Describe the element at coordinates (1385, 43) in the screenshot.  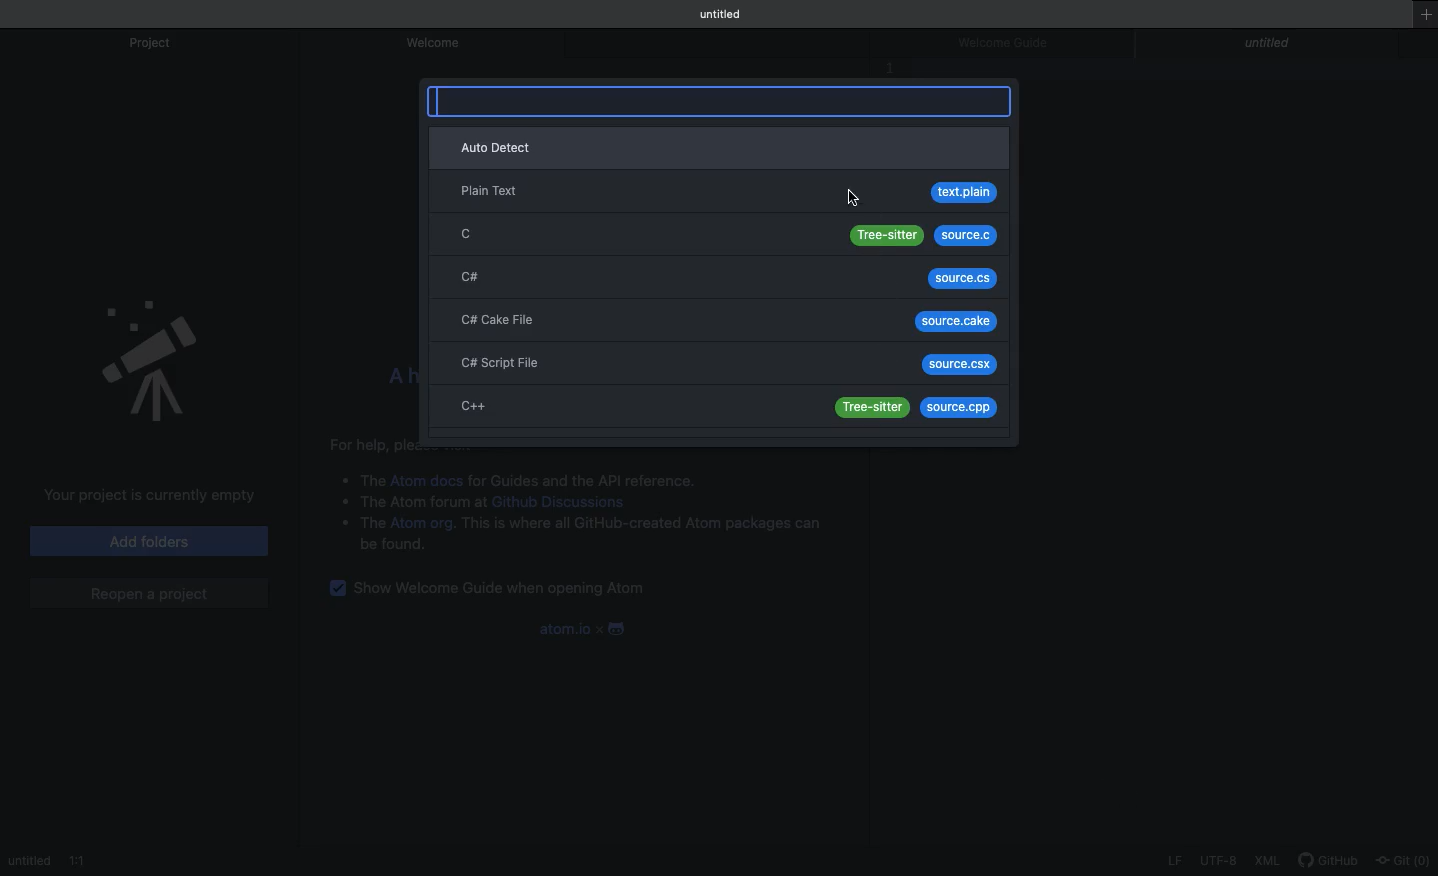
I see `Close` at that location.